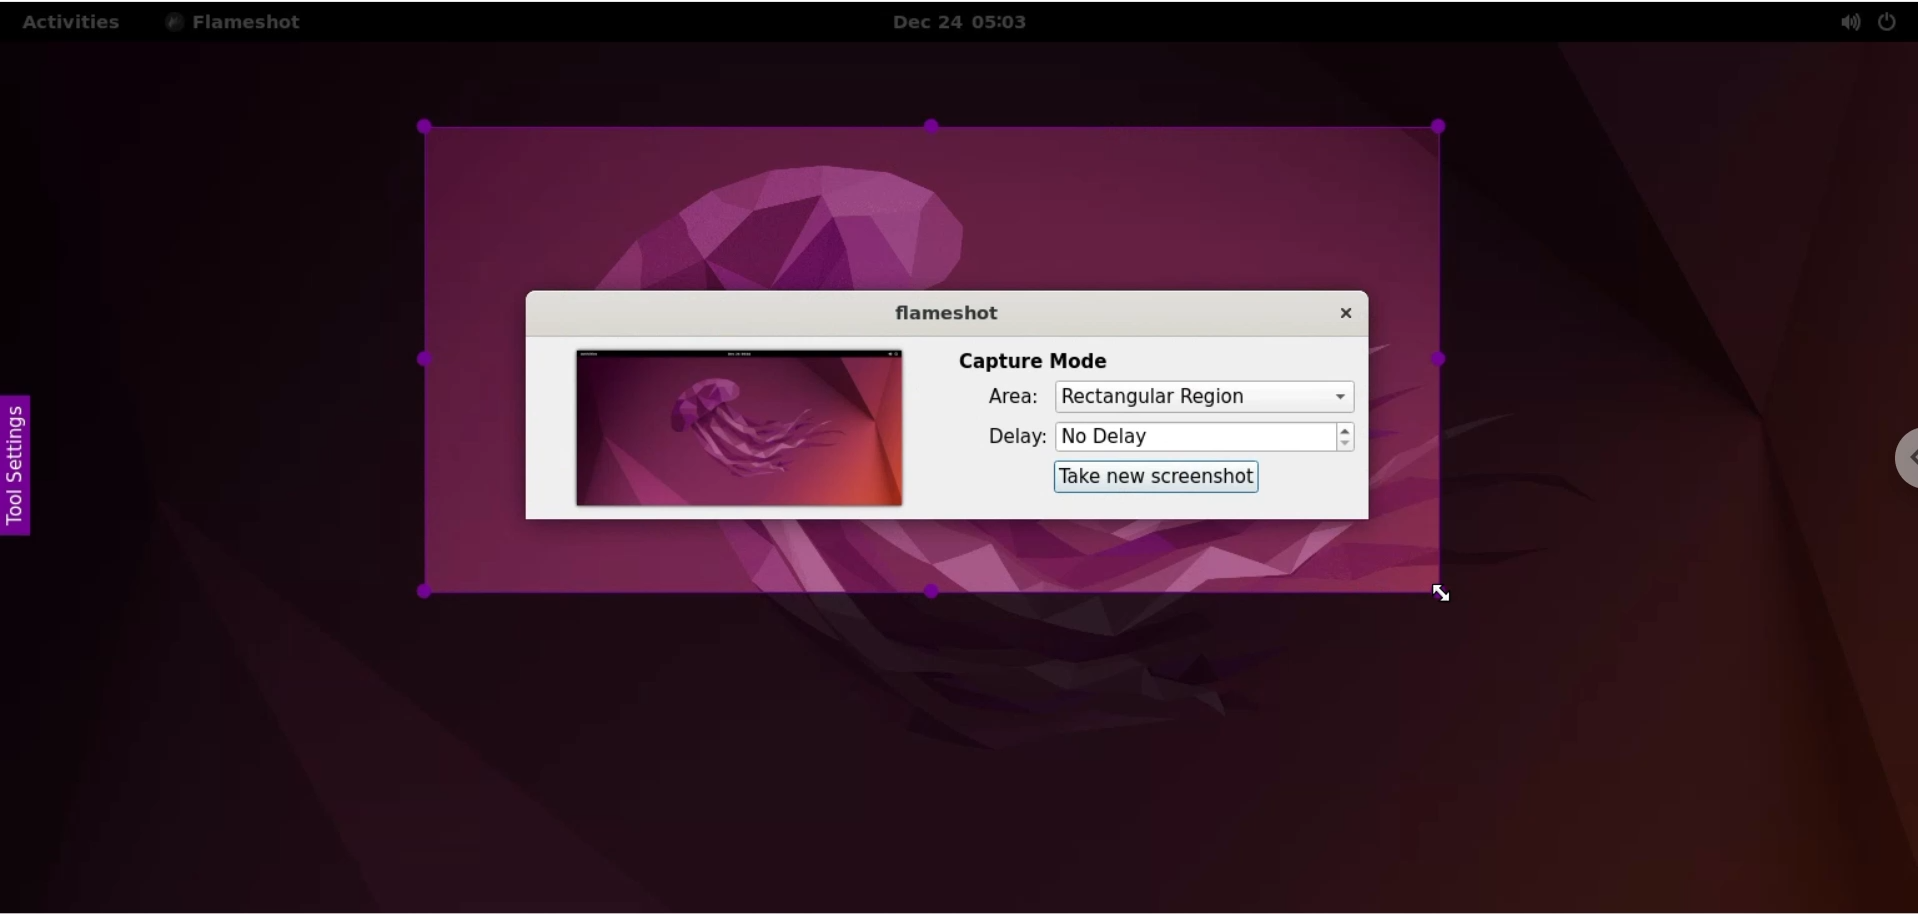  What do you see at coordinates (931, 361) in the screenshot?
I see `selected area` at bounding box center [931, 361].